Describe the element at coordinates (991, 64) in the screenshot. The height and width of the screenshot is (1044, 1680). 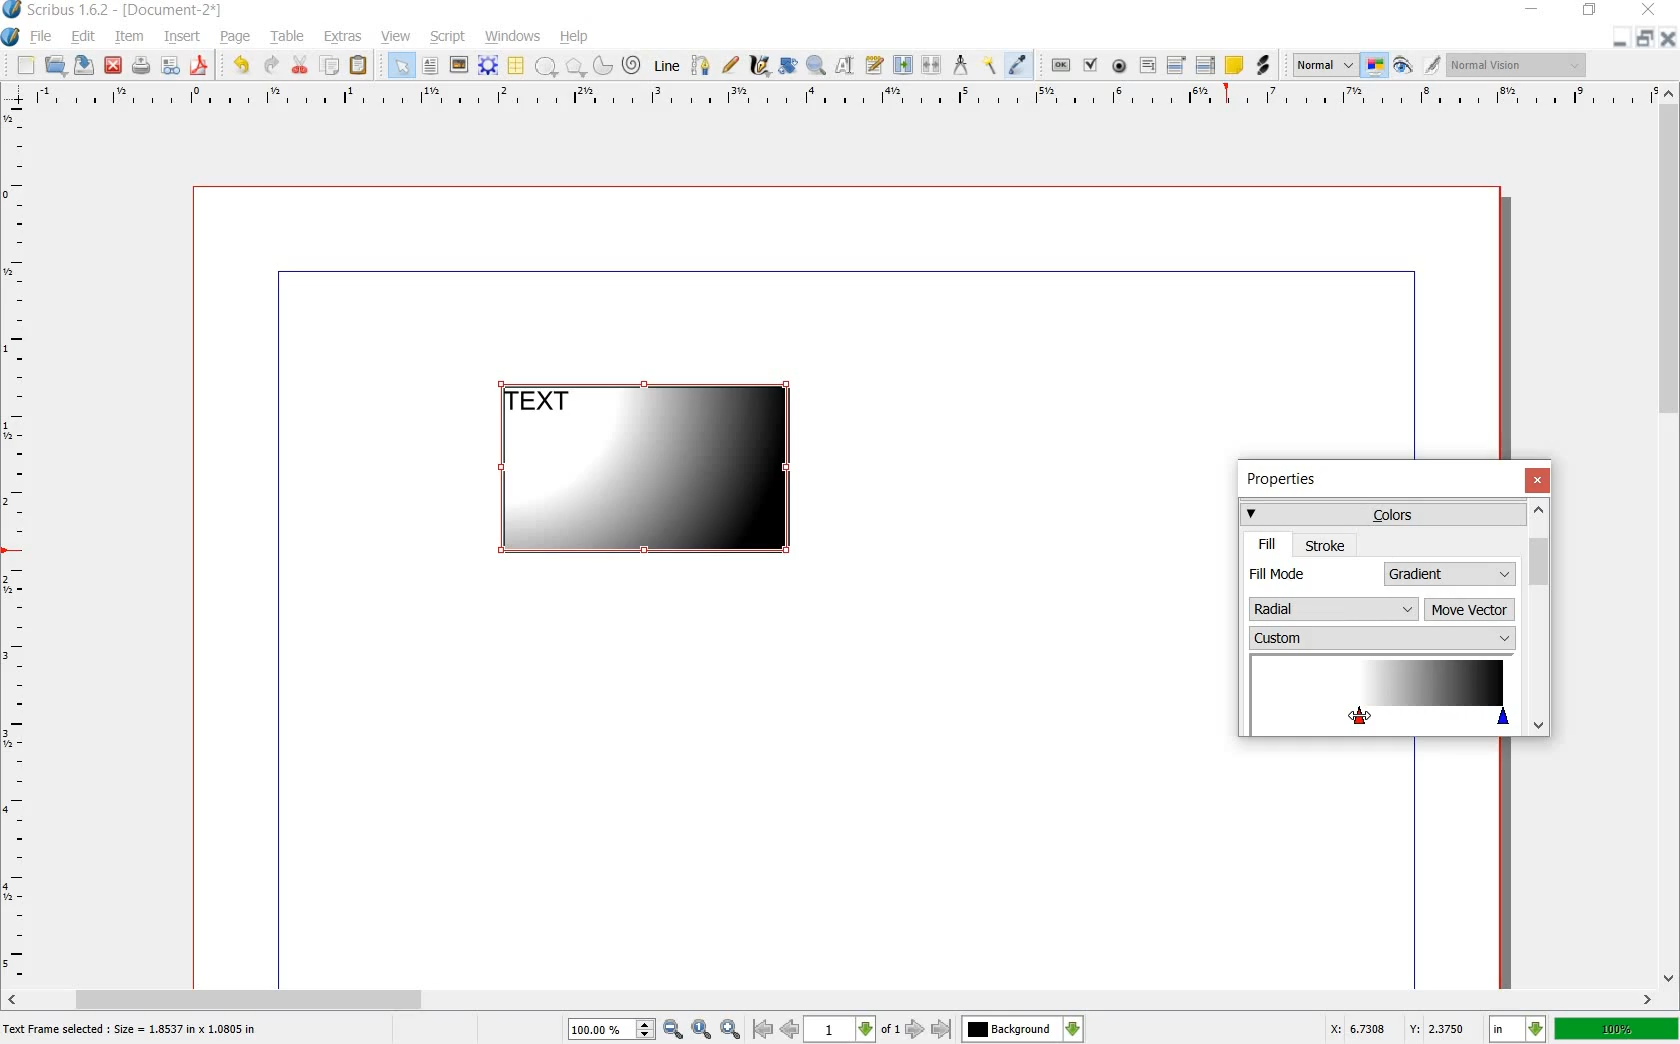
I see `copy item properties` at that location.